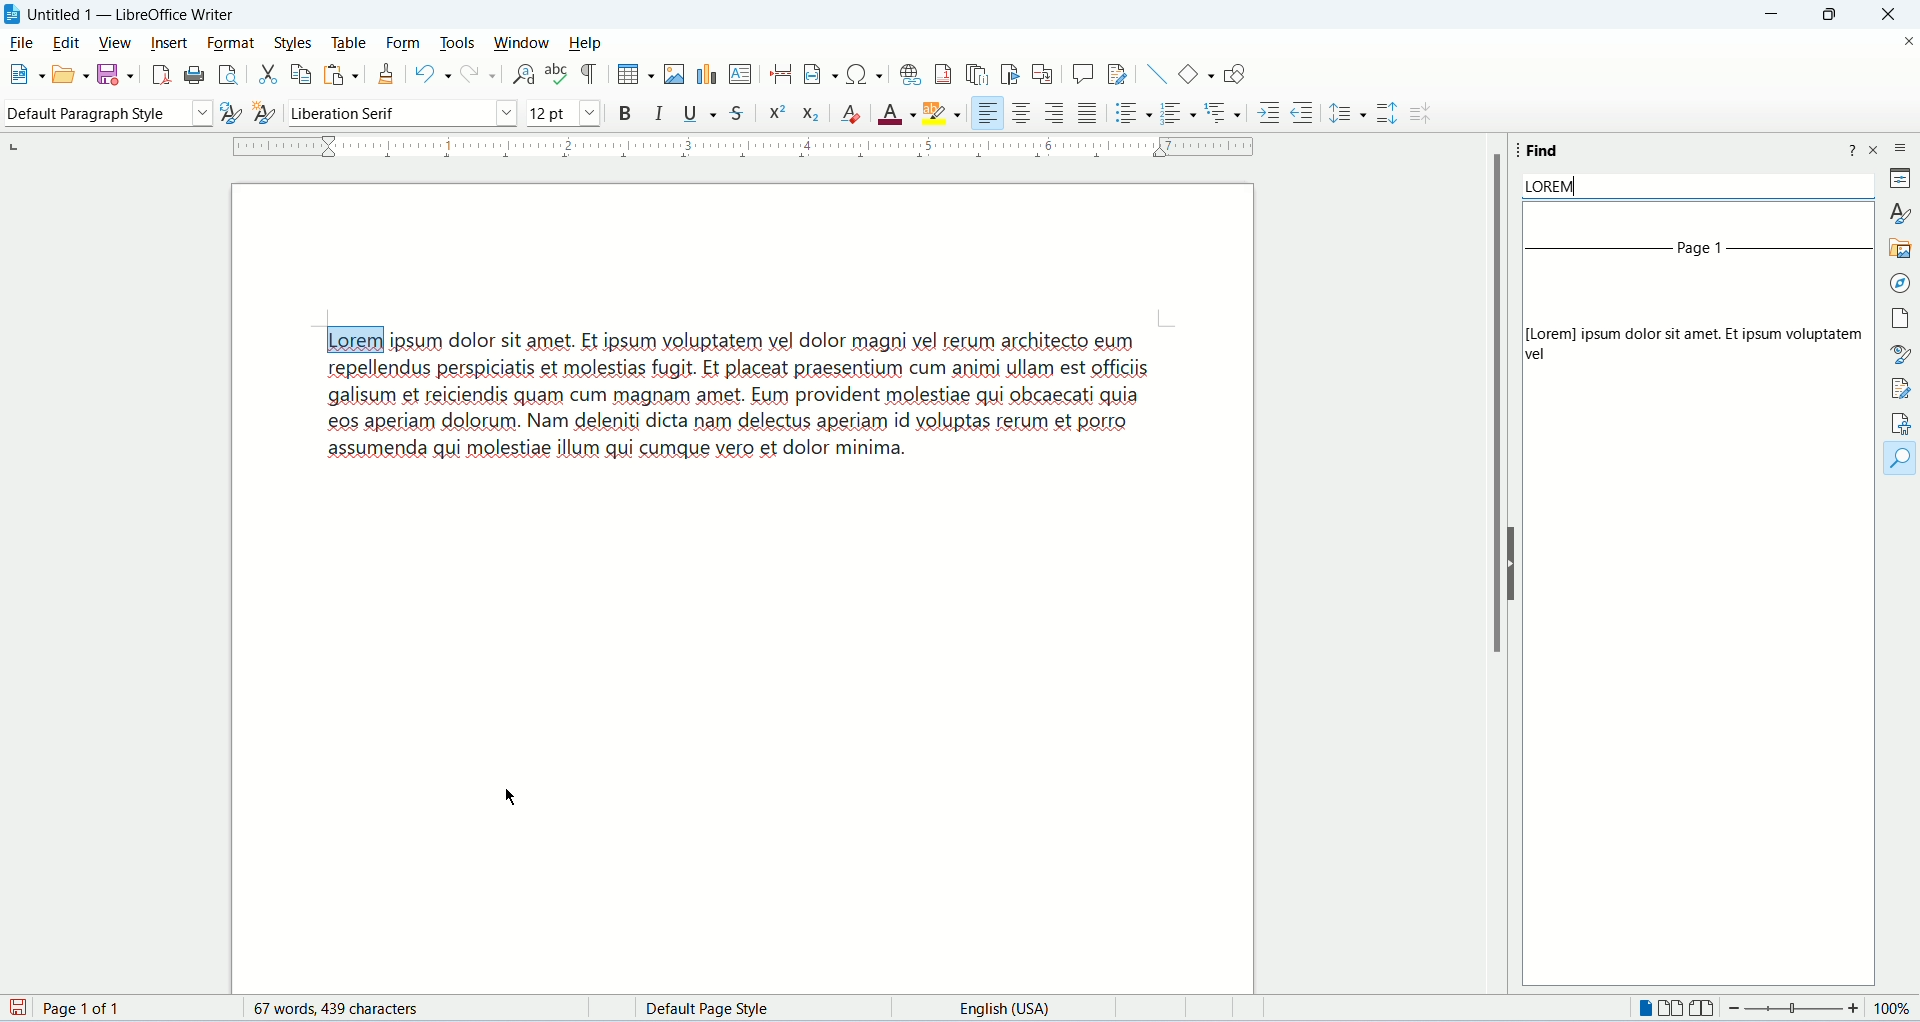 The image size is (1920, 1022). Describe the element at coordinates (170, 43) in the screenshot. I see `insert` at that location.